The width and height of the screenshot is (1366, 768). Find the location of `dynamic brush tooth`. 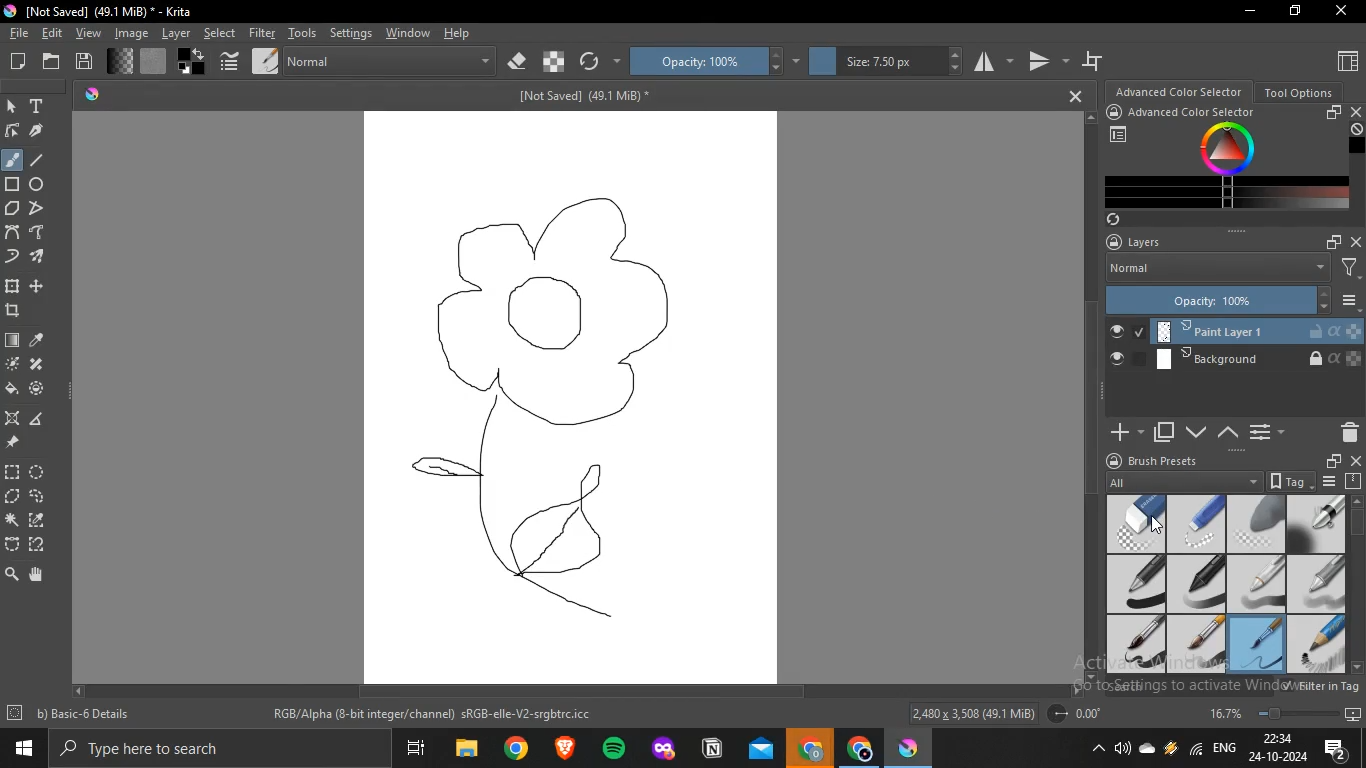

dynamic brush tooth is located at coordinates (13, 258).